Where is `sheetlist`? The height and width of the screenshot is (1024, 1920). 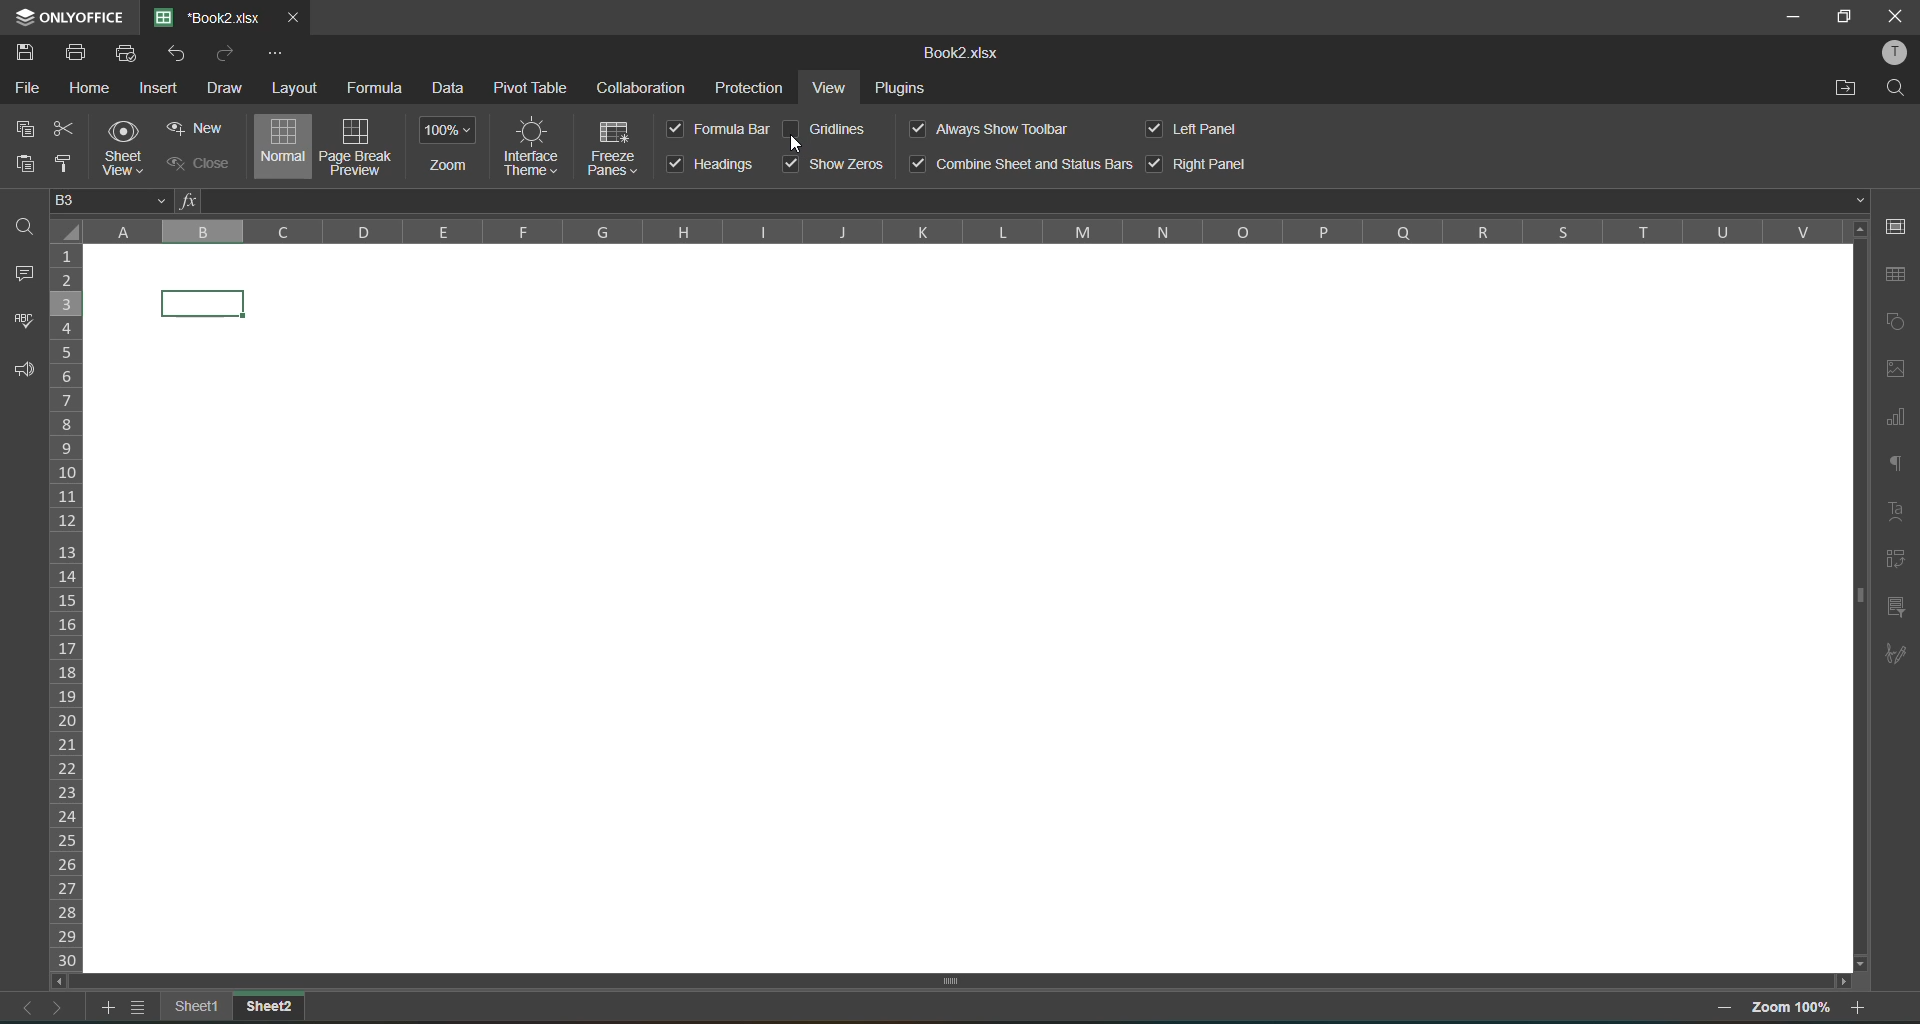
sheetlist is located at coordinates (143, 1008).